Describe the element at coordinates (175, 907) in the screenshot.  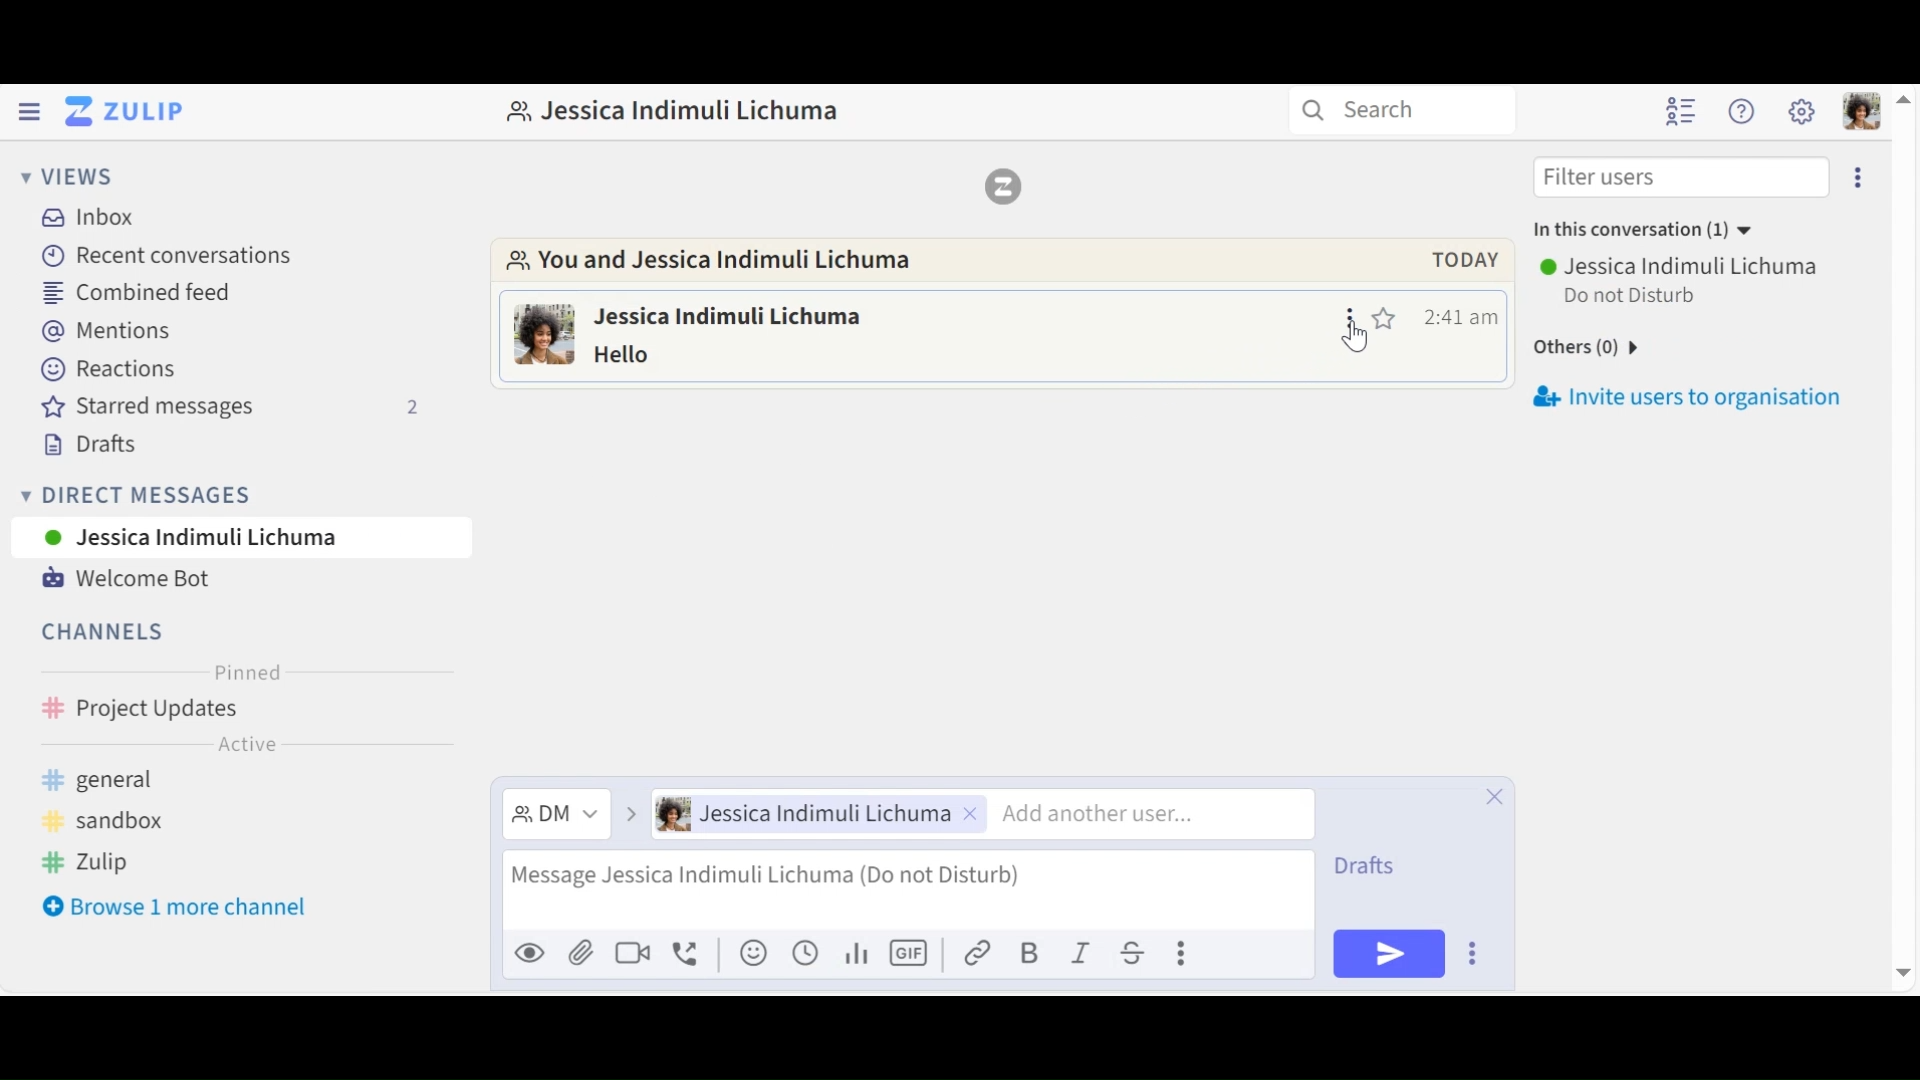
I see `Browse more channel` at that location.